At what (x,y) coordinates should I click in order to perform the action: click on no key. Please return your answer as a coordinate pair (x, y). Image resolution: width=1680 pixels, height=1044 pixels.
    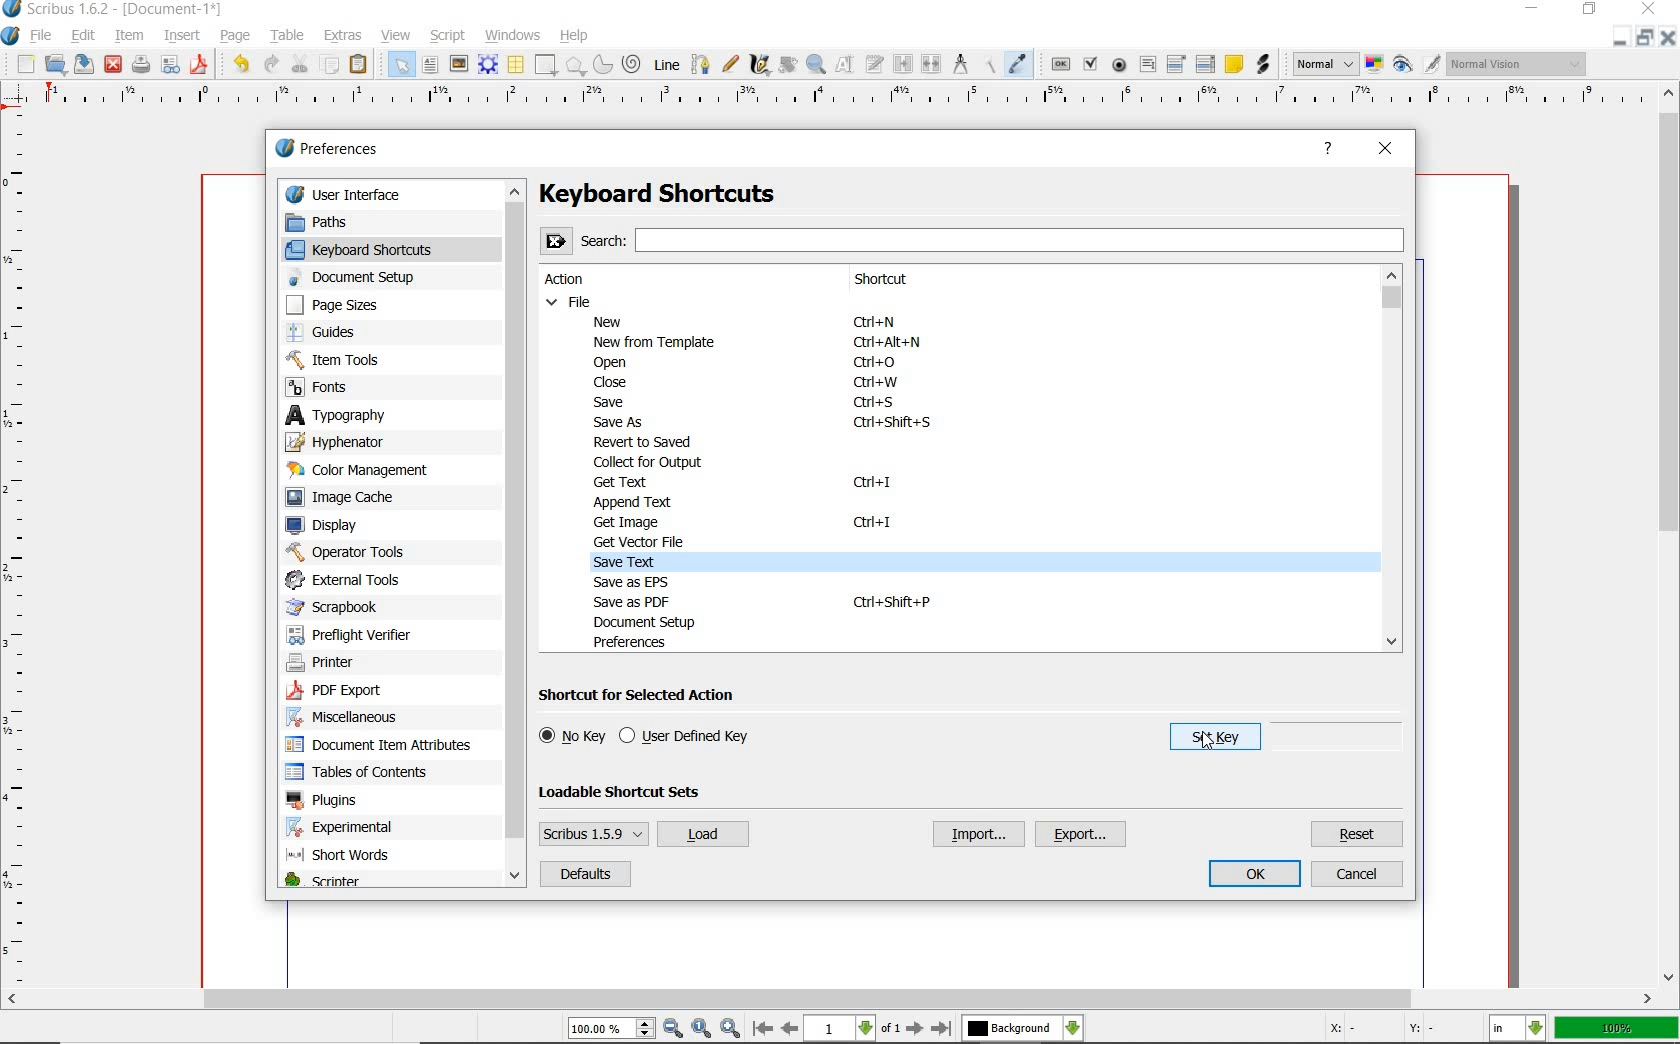
    Looking at the image, I should click on (572, 736).